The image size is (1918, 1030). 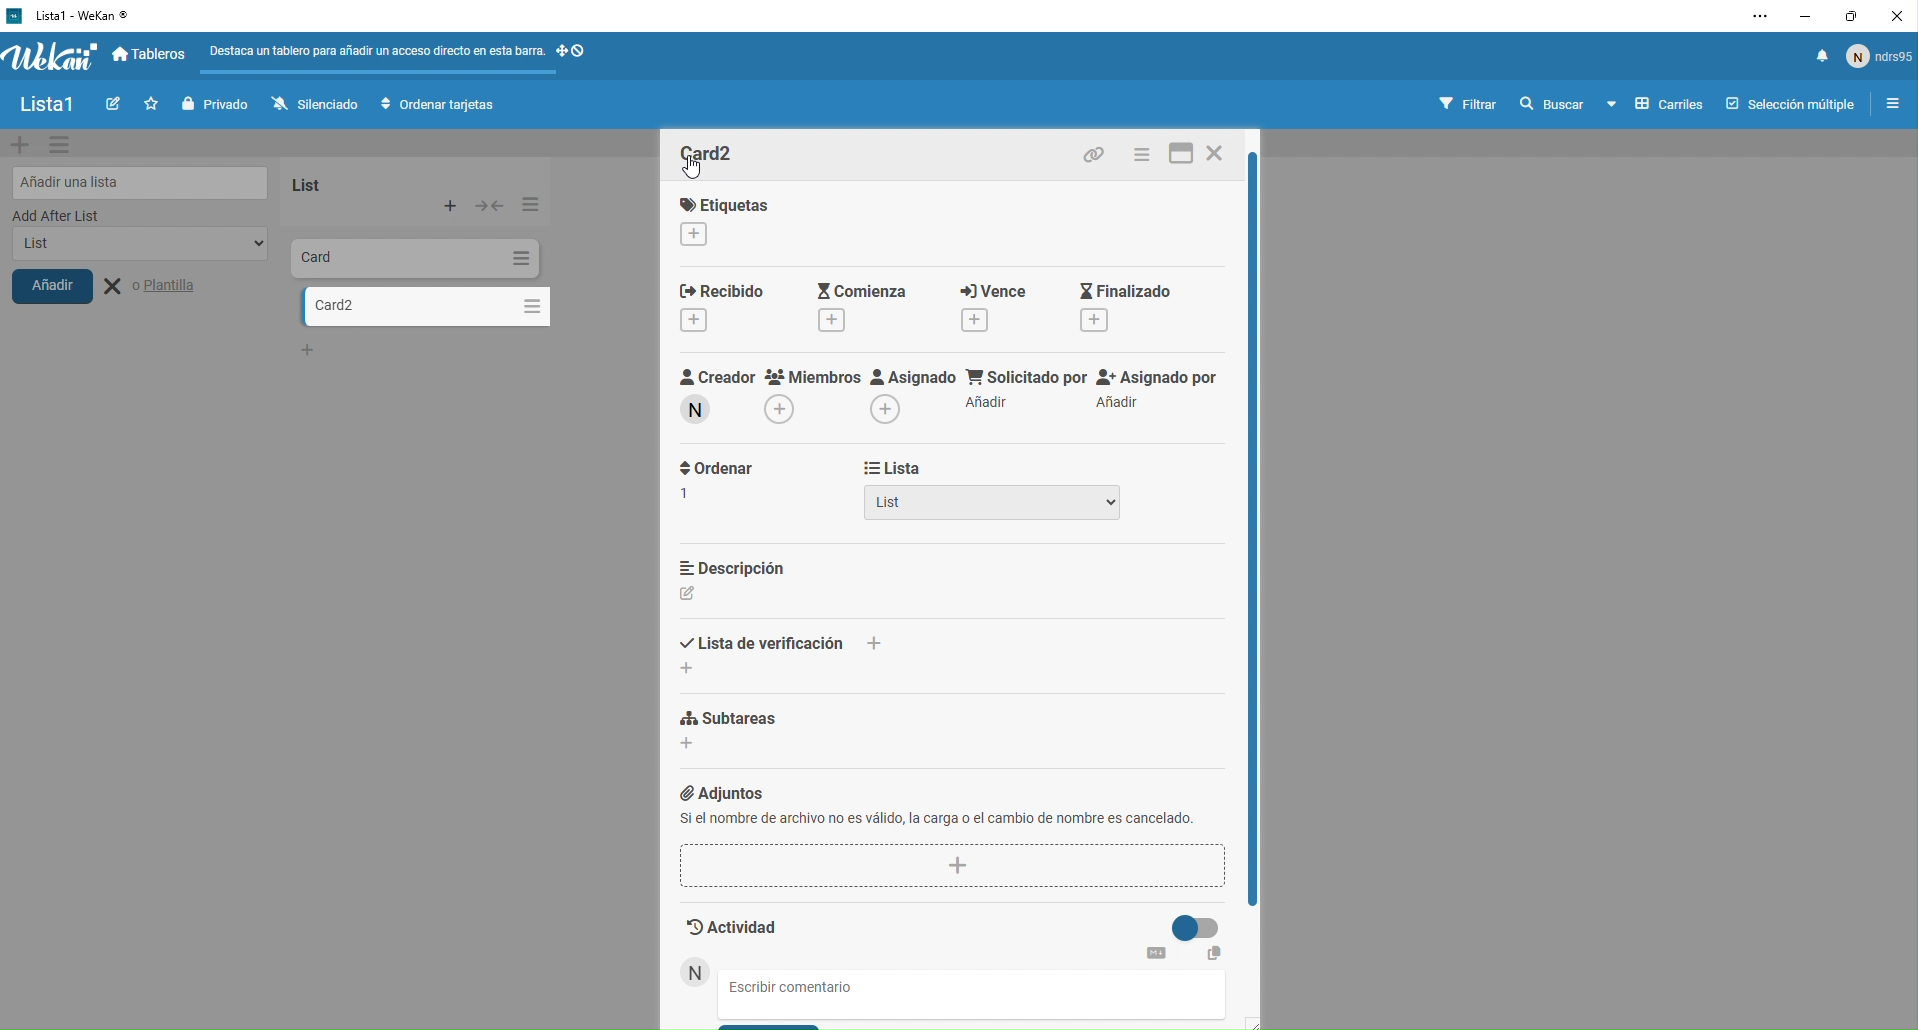 I want to click on @ Adjuntos
Si el nombre de archivo no es valido, la carga o el cambio de nombre es cancelado.
i i |, so click(x=951, y=833).